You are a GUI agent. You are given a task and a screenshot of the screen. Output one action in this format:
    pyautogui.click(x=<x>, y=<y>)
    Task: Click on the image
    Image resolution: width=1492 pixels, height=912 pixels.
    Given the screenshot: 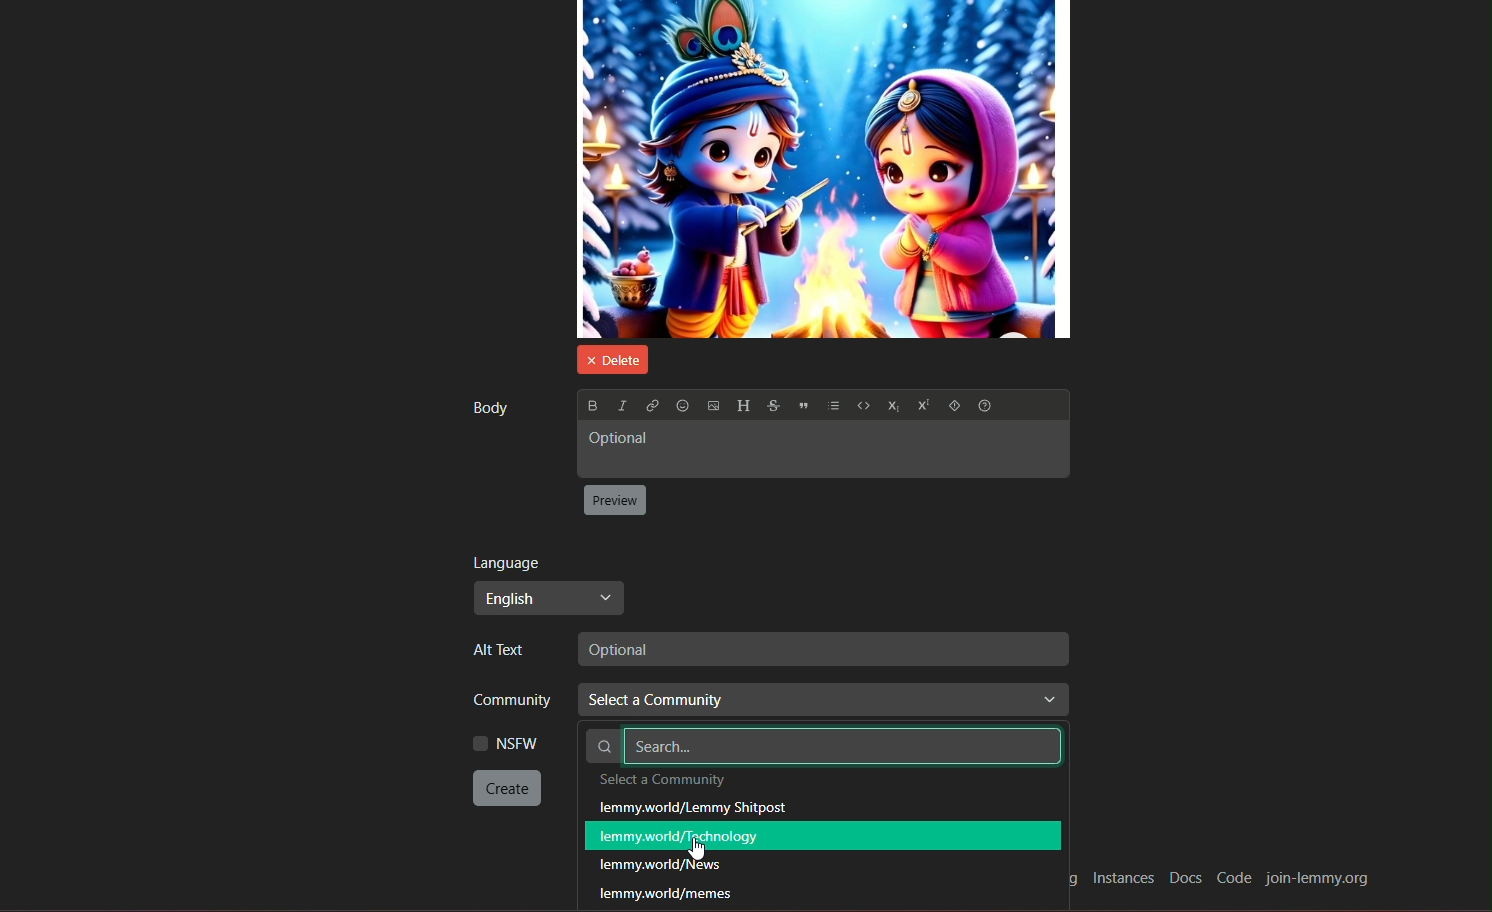 What is the action you would take?
    pyautogui.click(x=824, y=169)
    